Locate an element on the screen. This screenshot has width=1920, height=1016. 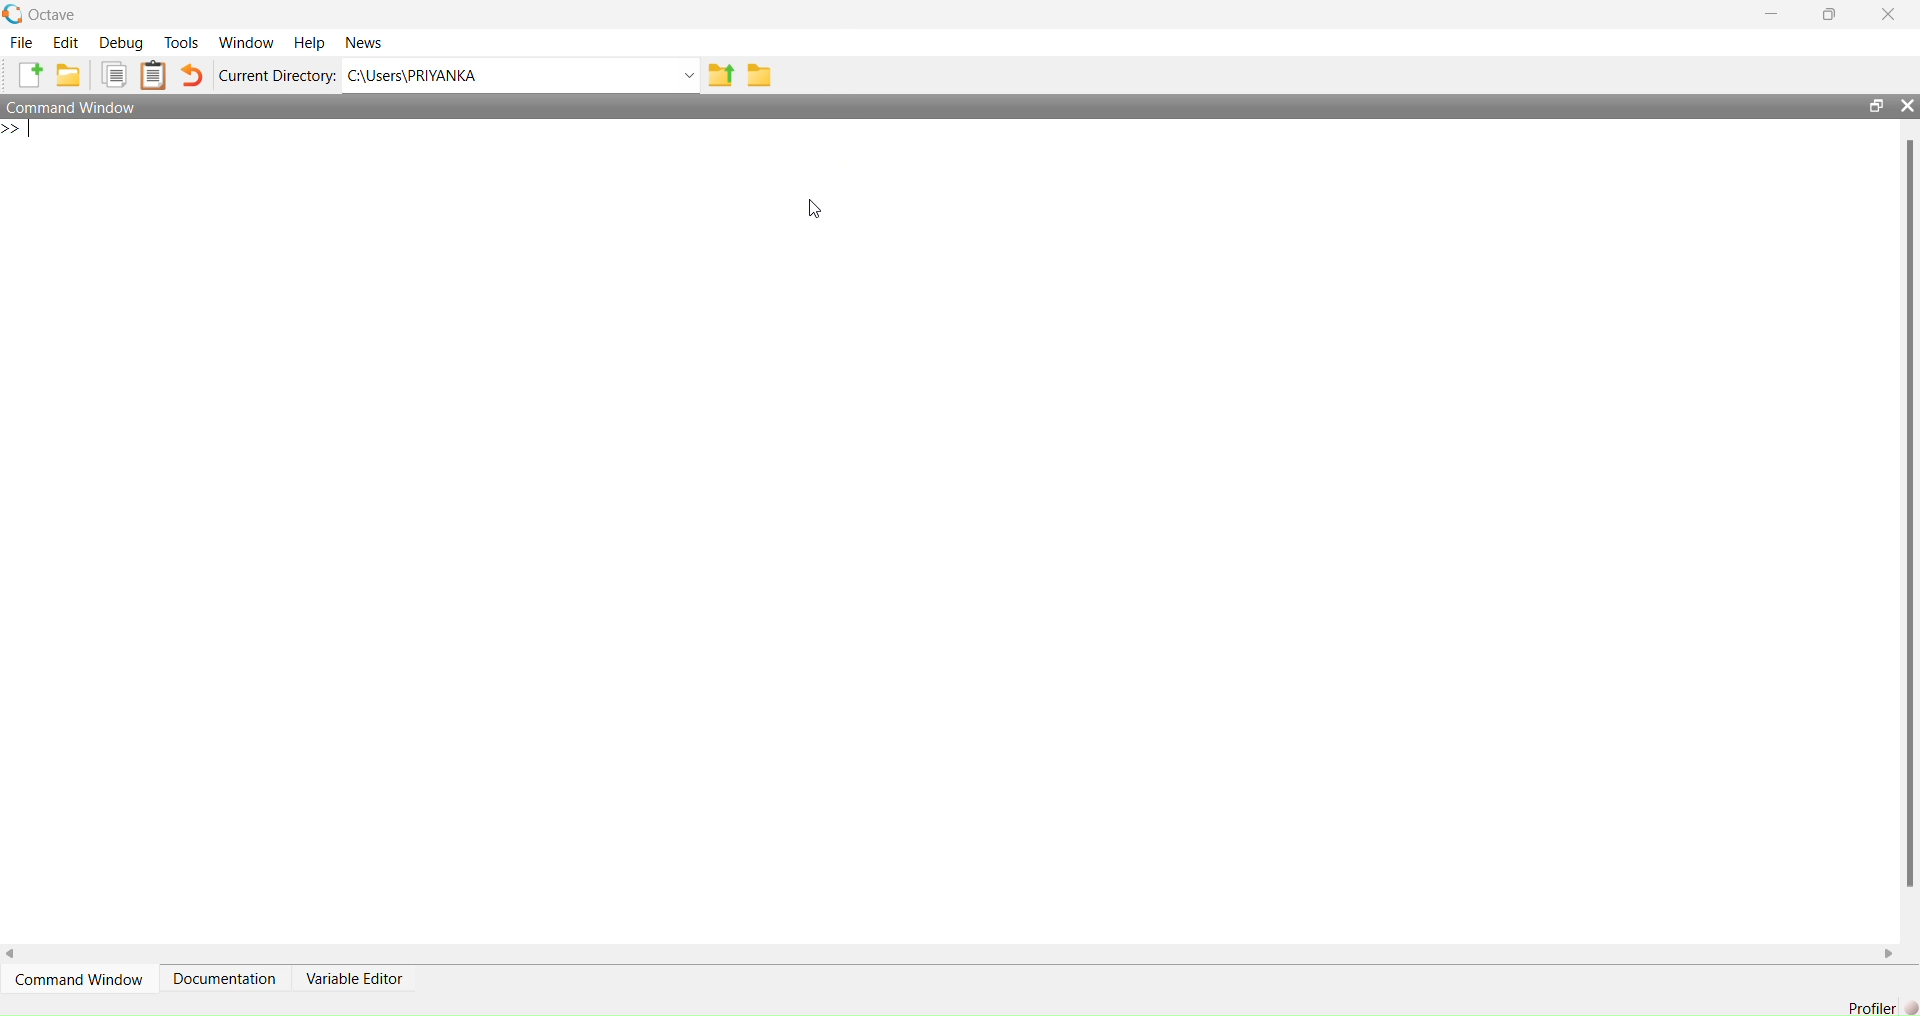
file is located at coordinates (23, 43).